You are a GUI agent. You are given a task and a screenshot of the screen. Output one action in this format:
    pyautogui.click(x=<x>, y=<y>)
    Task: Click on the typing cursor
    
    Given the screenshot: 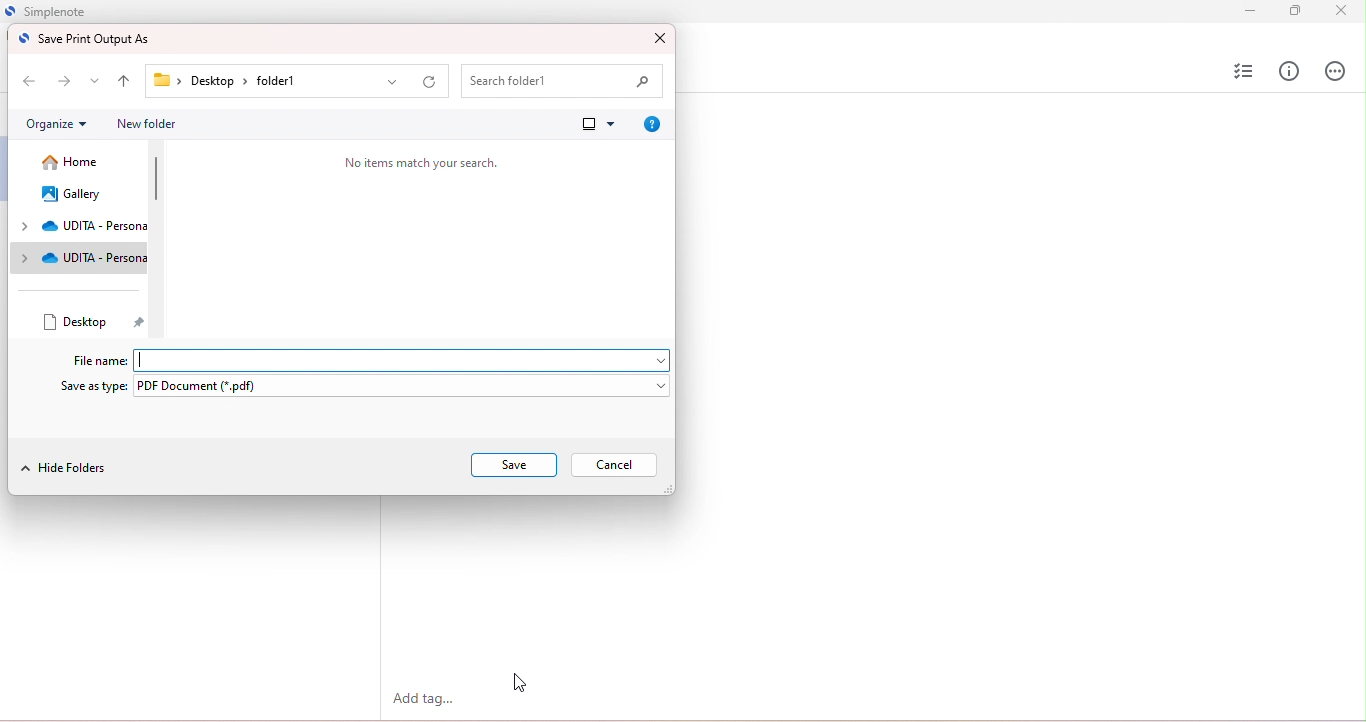 What is the action you would take?
    pyautogui.click(x=145, y=359)
    